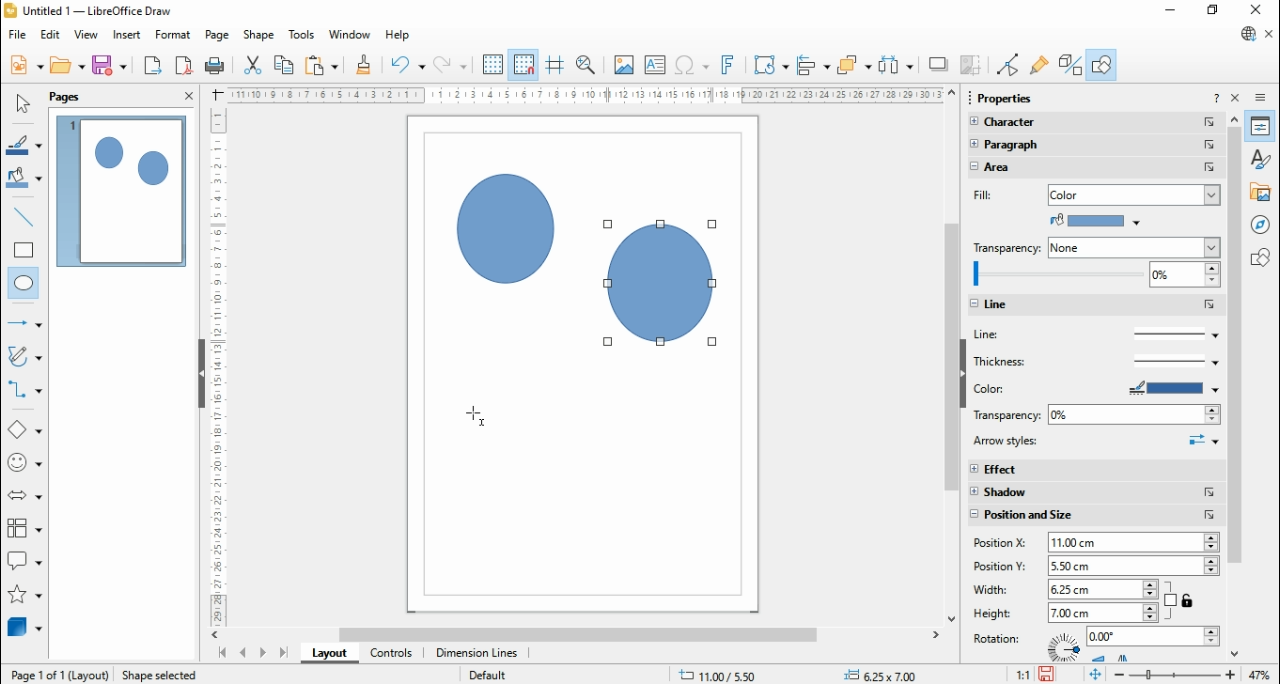 The height and width of the screenshot is (684, 1280). What do you see at coordinates (586, 66) in the screenshot?
I see `zoom and pan` at bounding box center [586, 66].